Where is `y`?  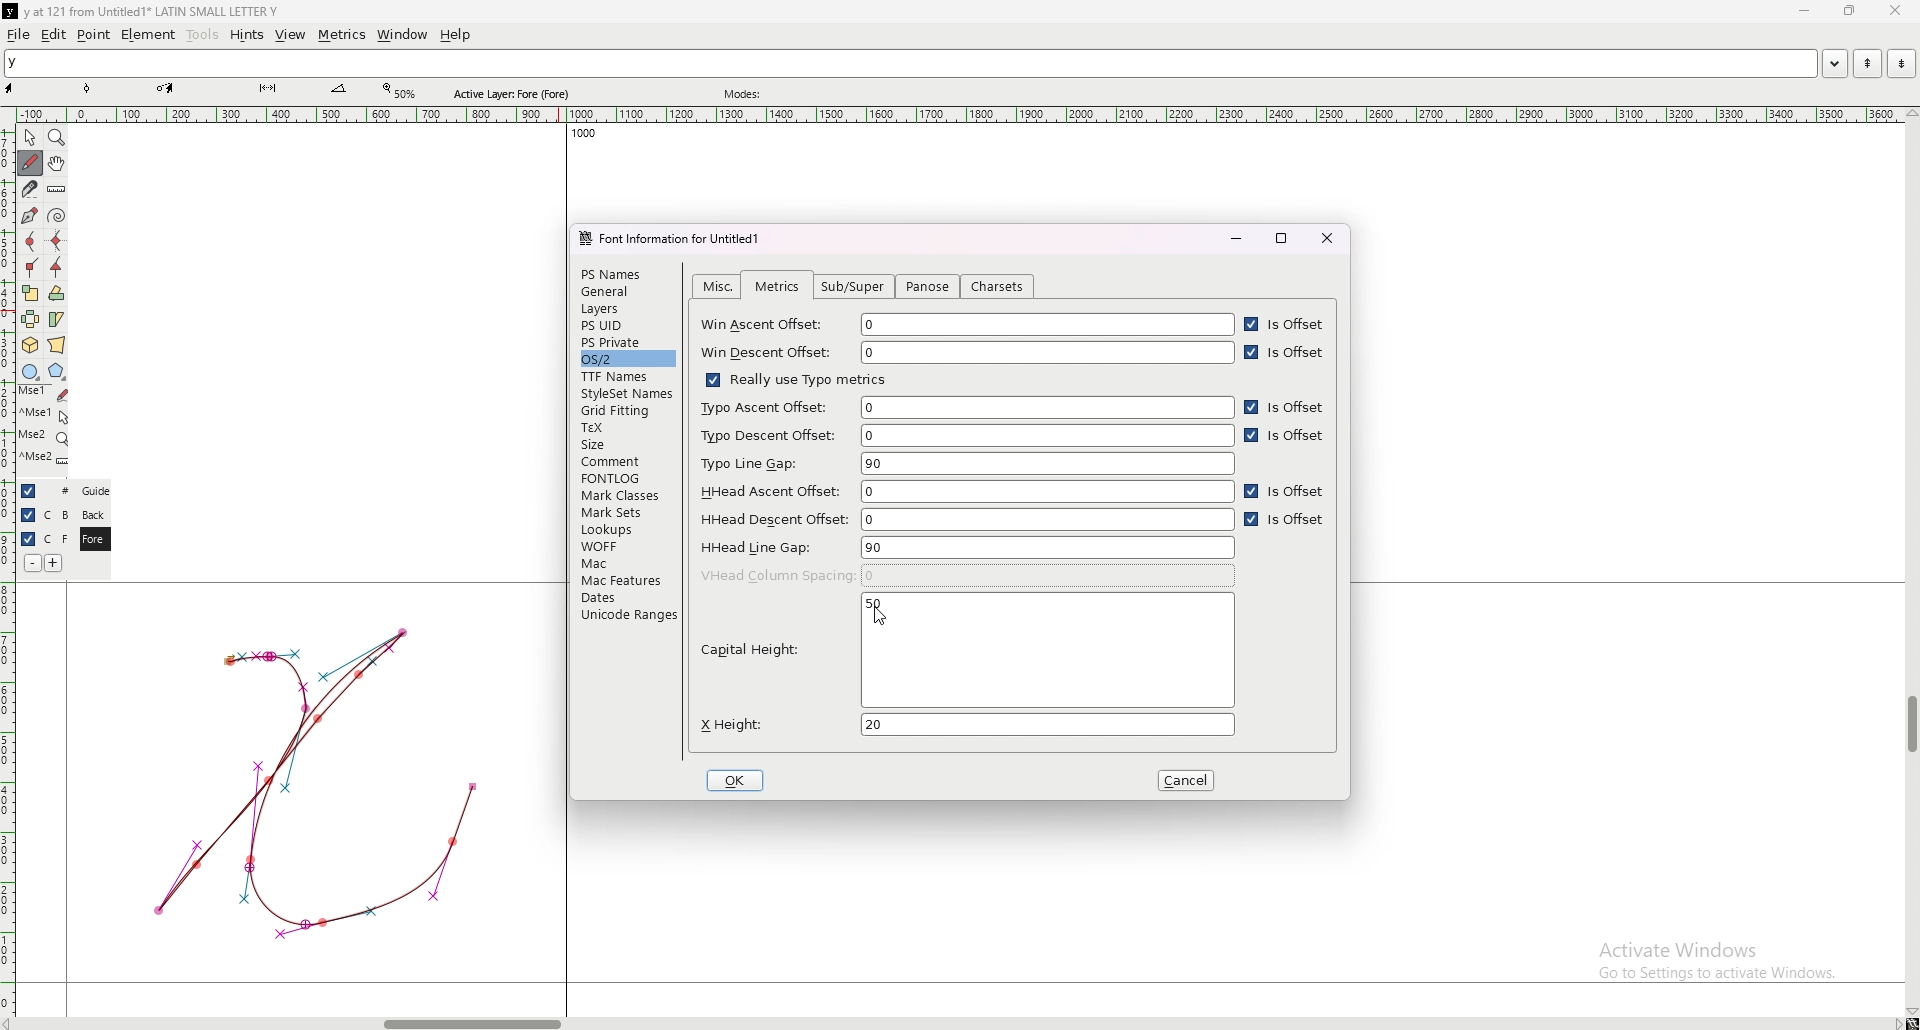 y is located at coordinates (910, 64).